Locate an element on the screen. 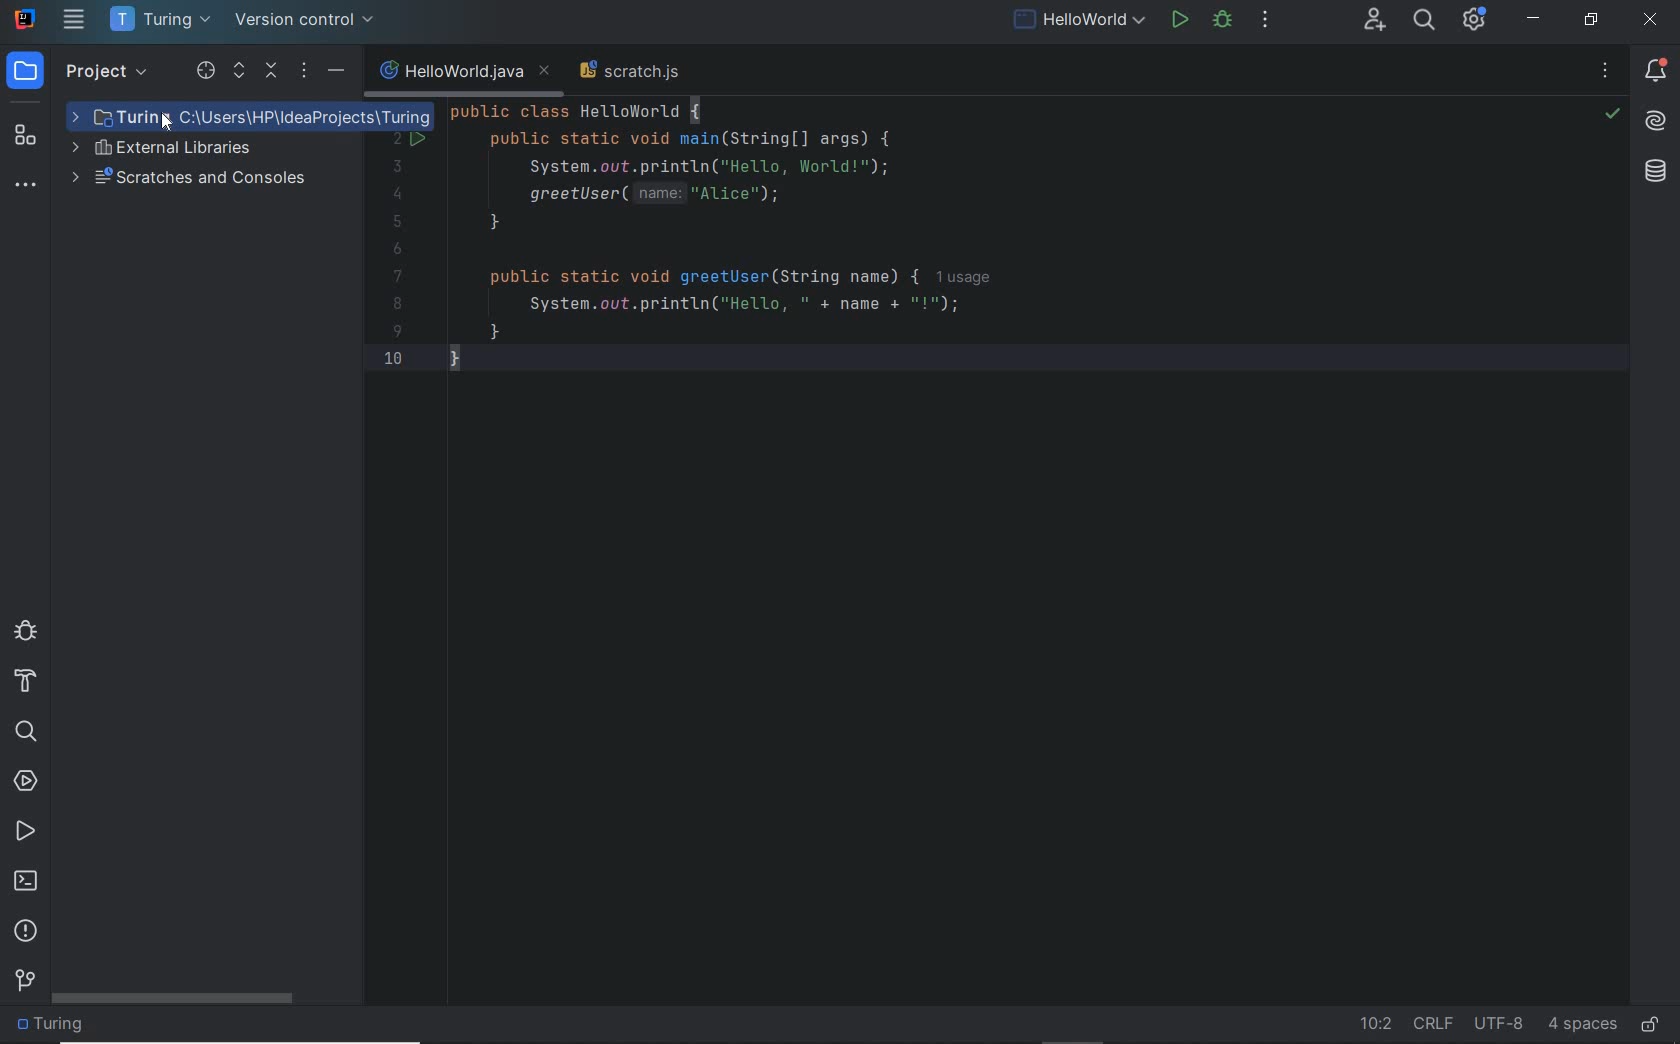  CLOSE is located at coordinates (1652, 20).